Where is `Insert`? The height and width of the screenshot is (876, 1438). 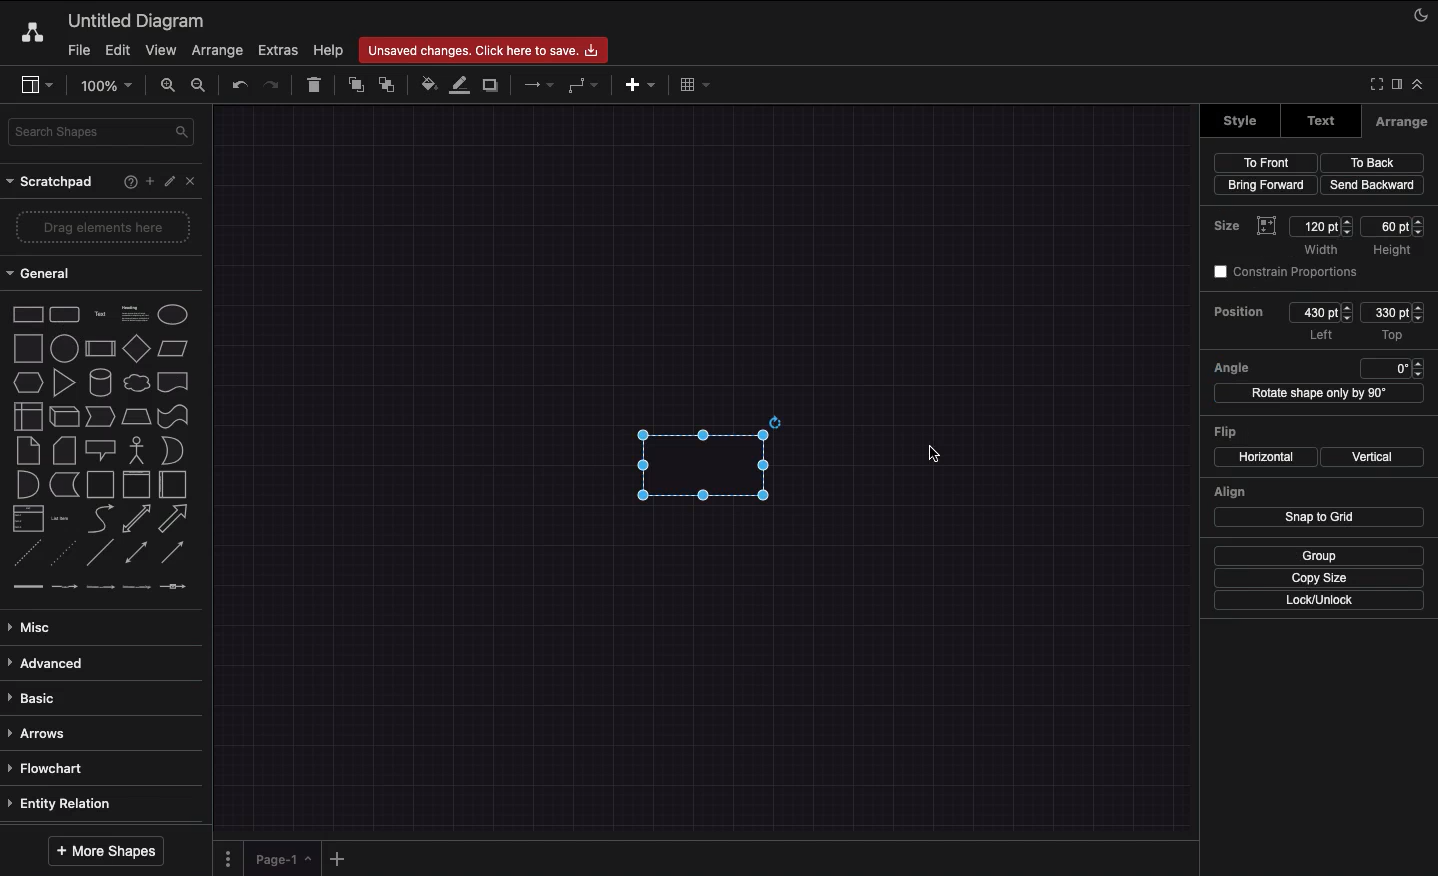 Insert is located at coordinates (639, 85).